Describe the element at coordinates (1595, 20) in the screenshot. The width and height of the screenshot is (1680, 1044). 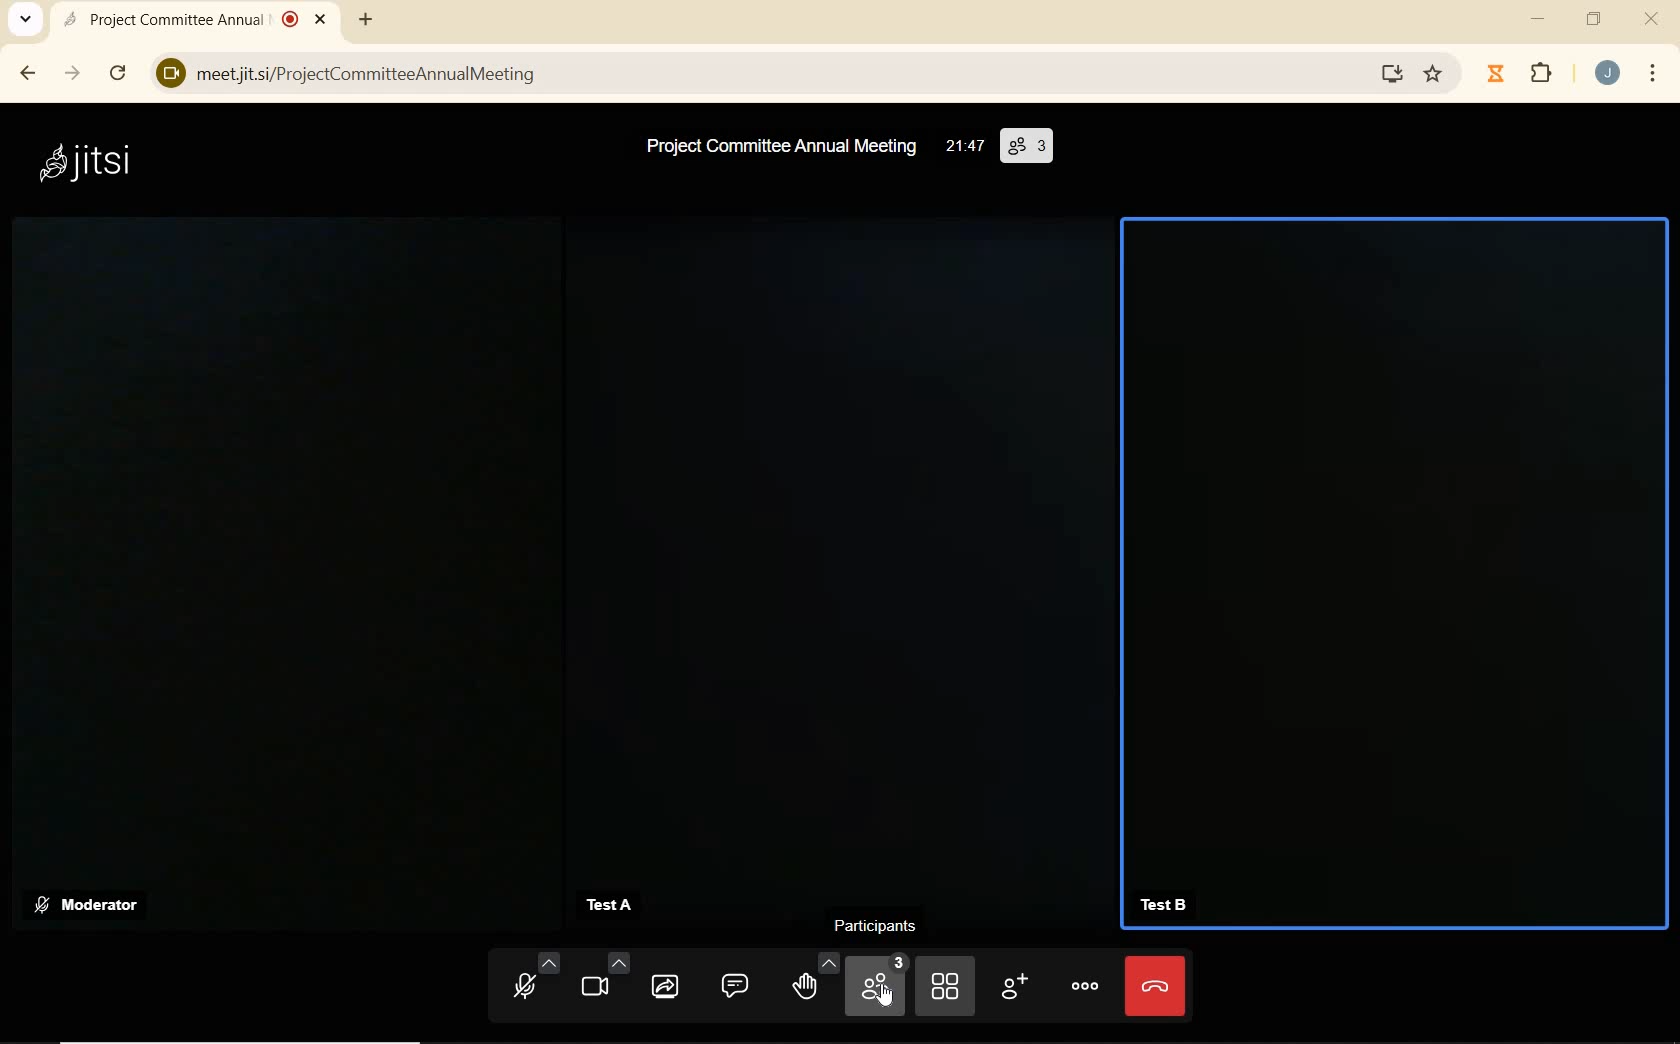
I see `RESTORE DOWN` at that location.